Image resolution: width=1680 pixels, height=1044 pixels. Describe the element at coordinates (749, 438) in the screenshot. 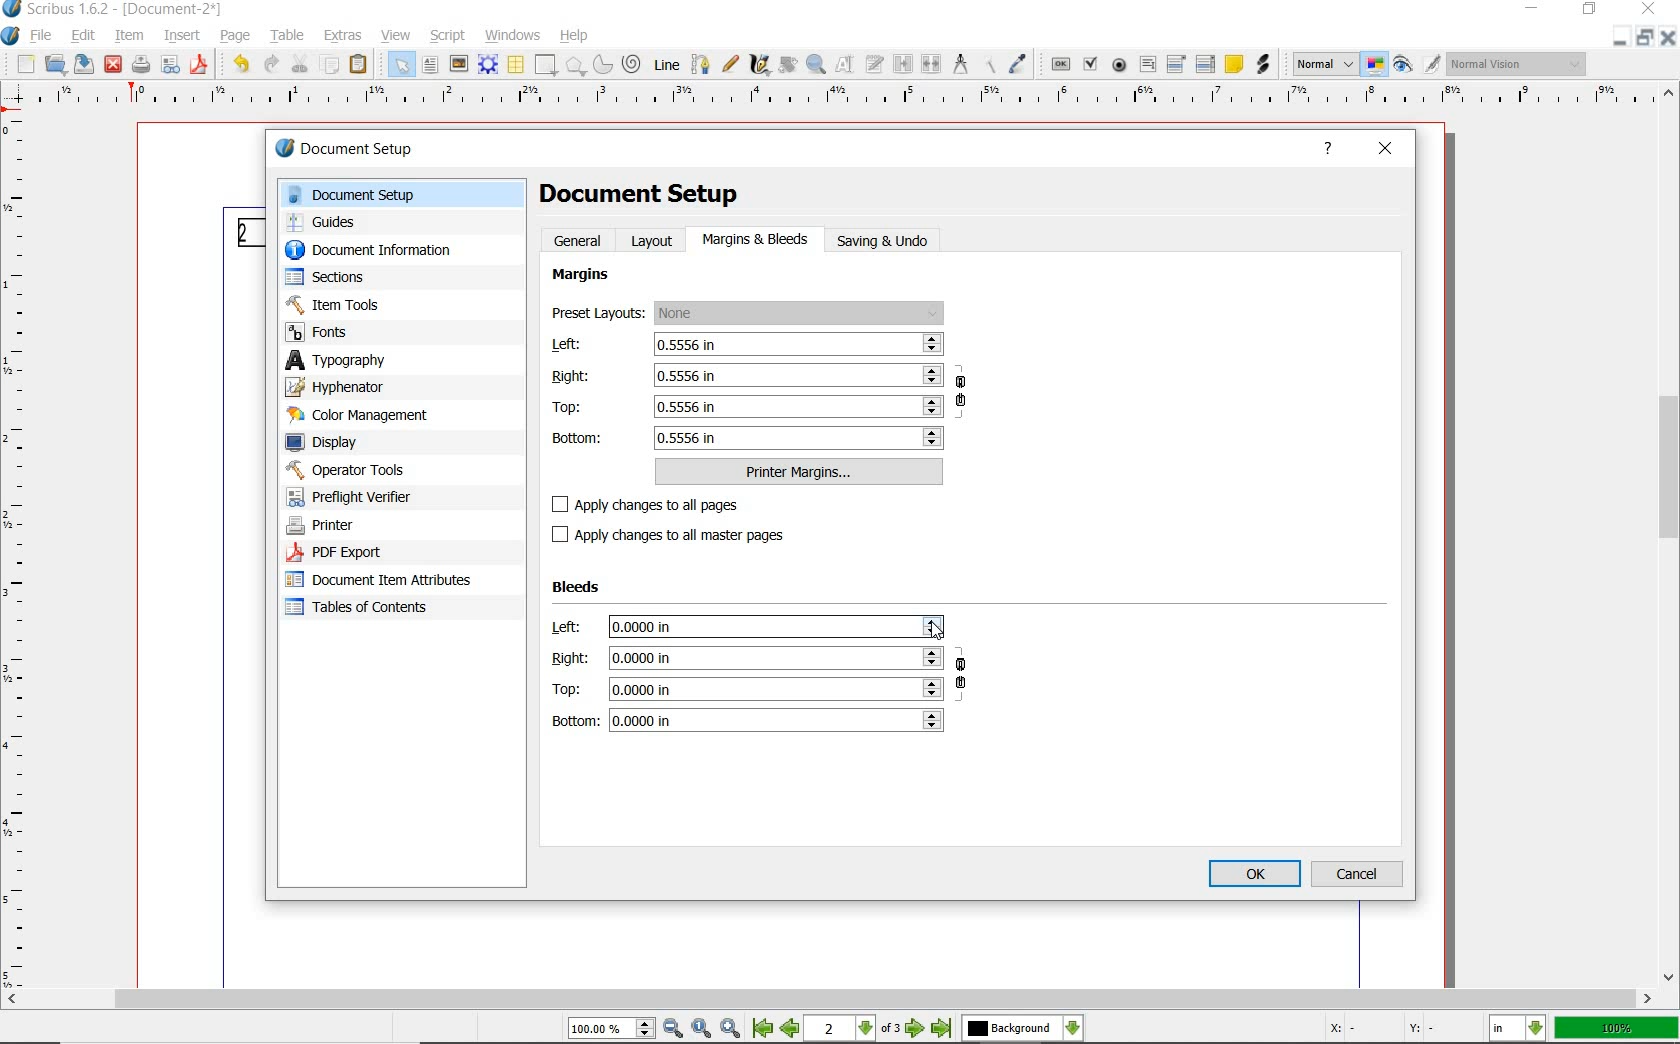

I see `bottom` at that location.